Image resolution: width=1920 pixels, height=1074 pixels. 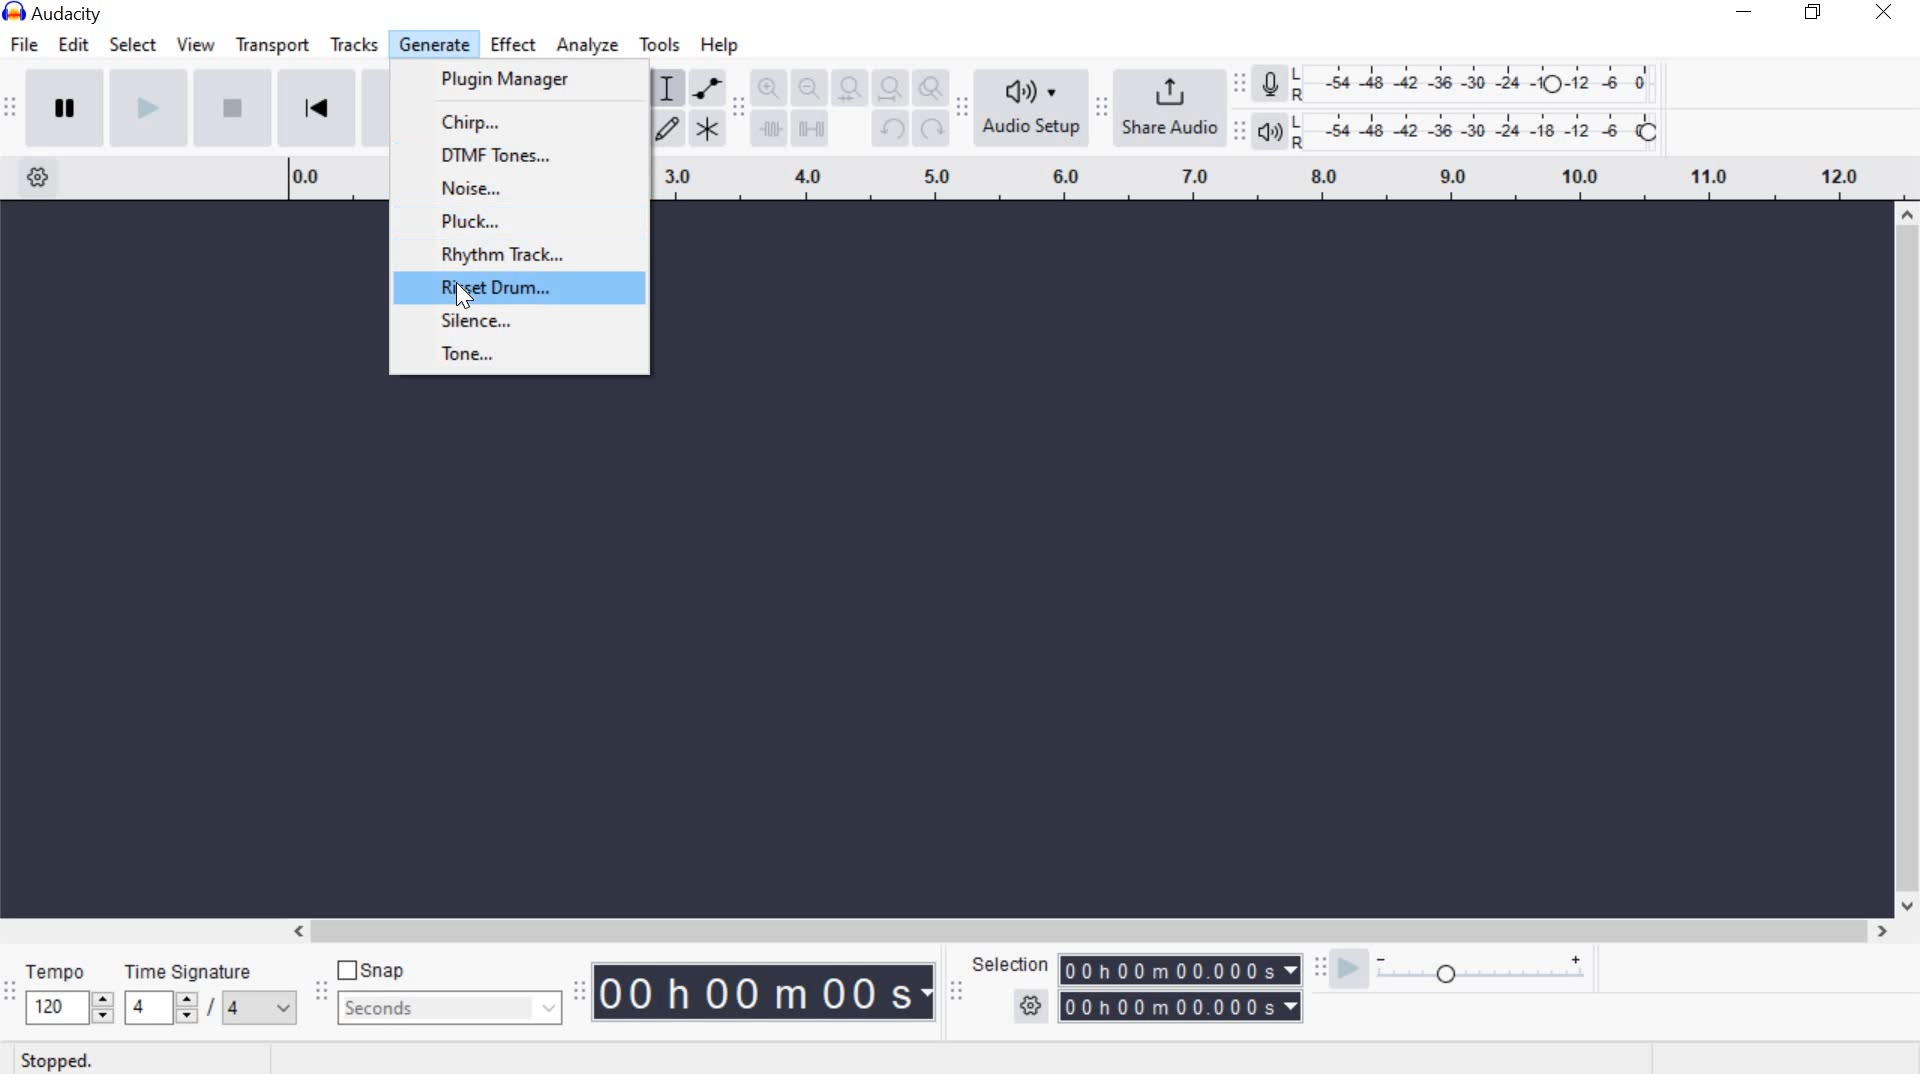 I want to click on Fit project to width, so click(x=886, y=86).